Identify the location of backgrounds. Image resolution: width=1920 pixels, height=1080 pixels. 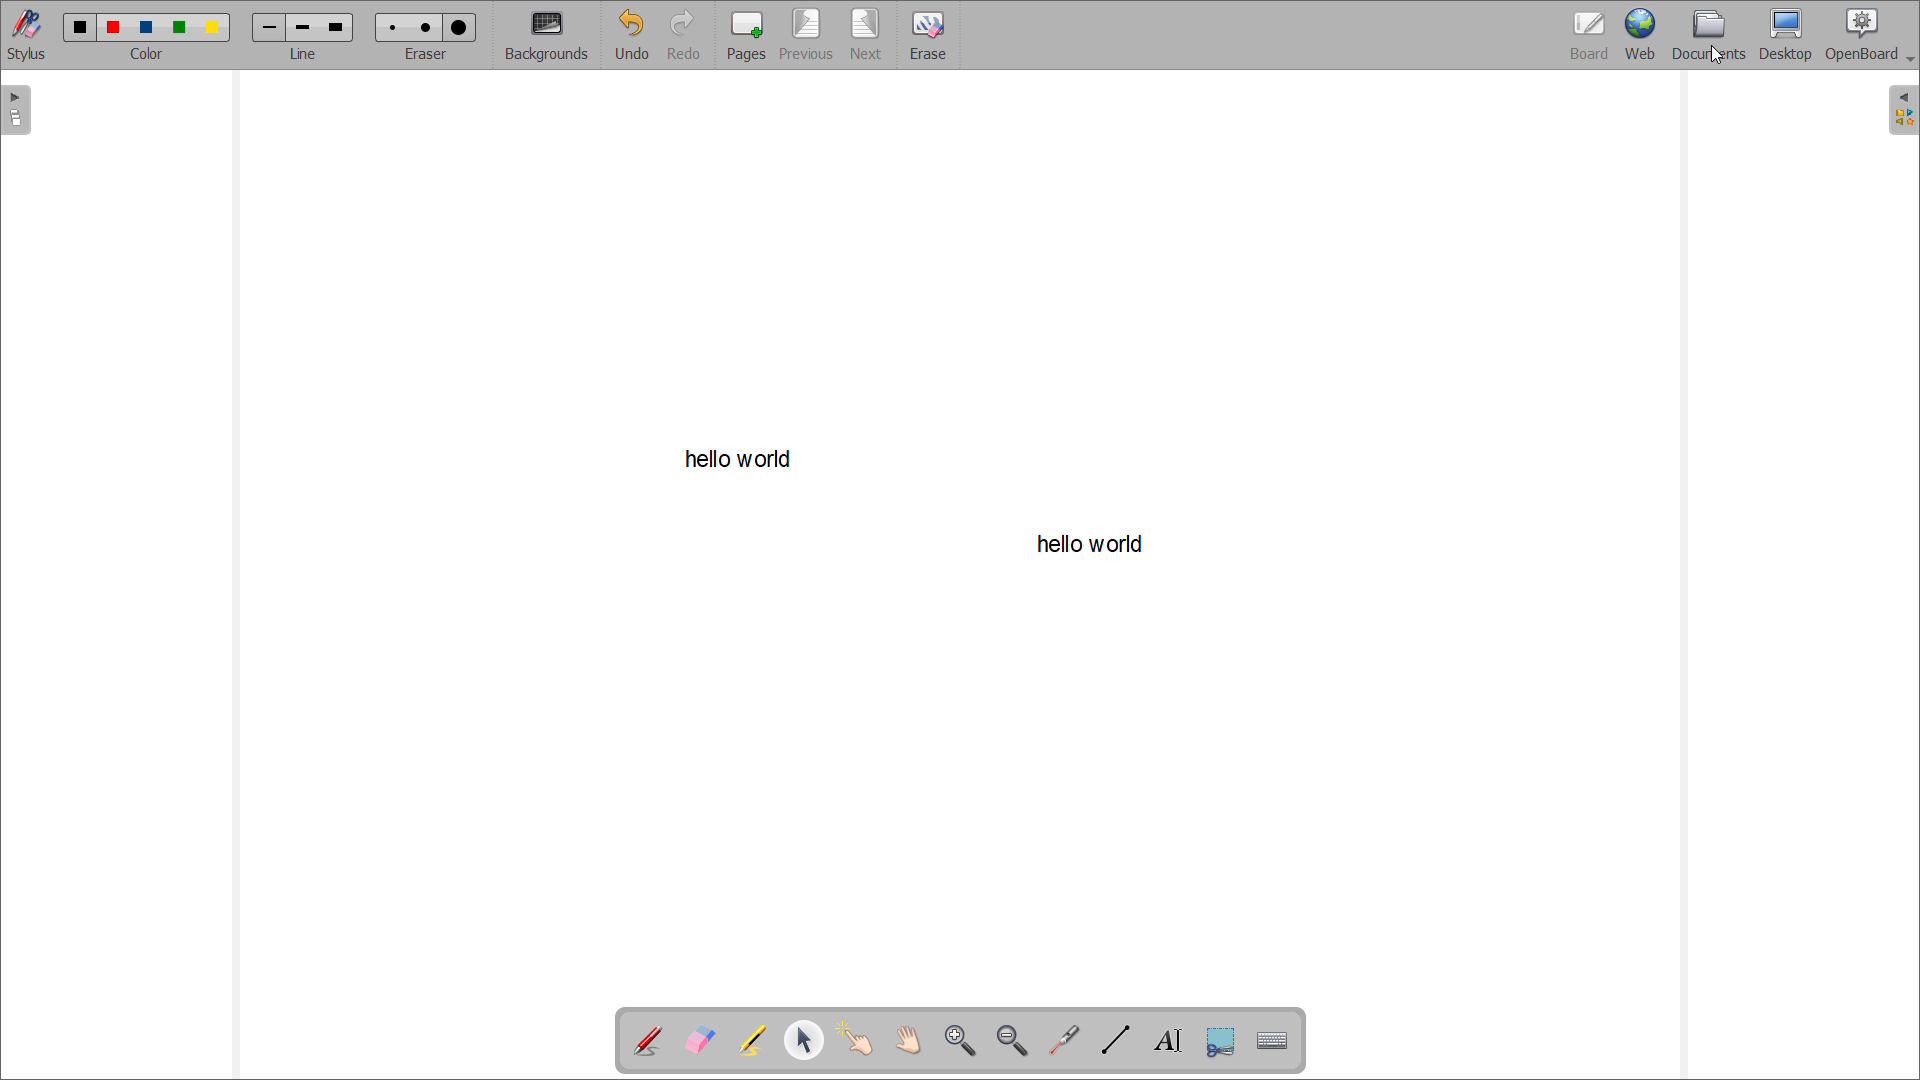
(547, 35).